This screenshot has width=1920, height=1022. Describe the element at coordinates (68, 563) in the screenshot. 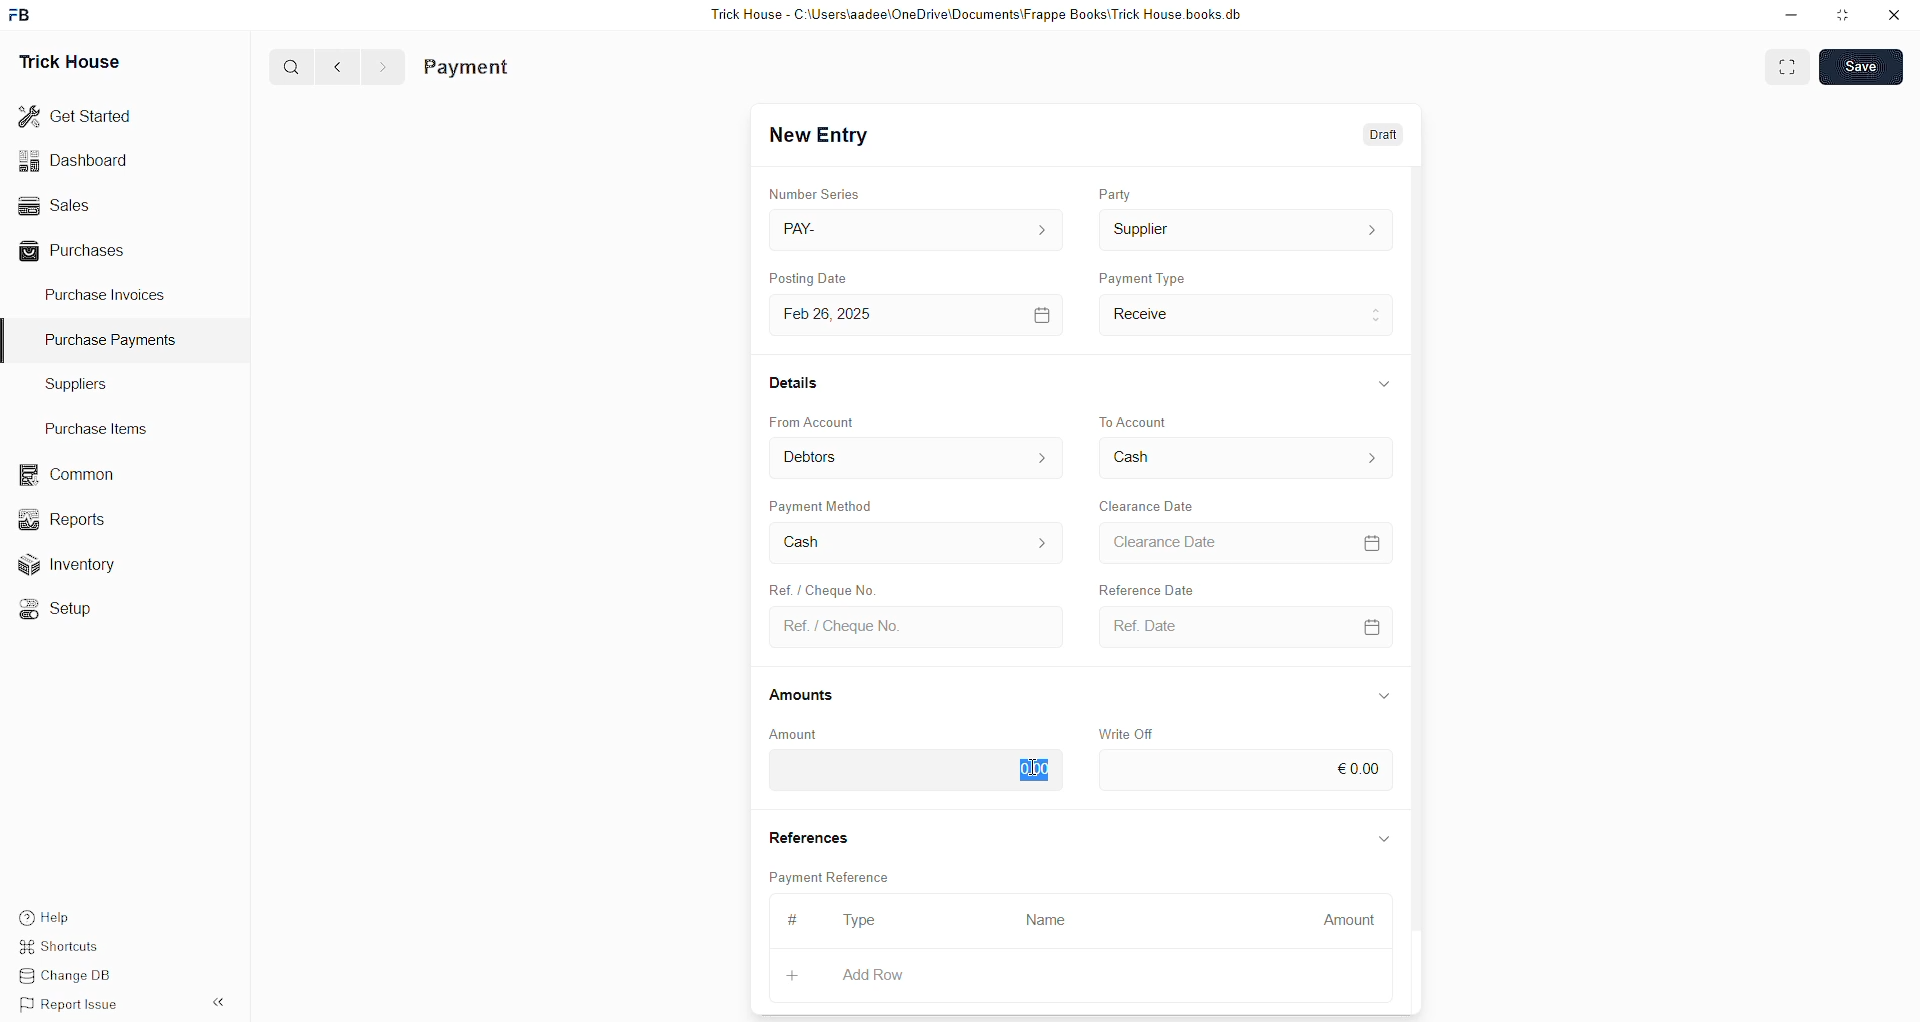

I see `Inventory` at that location.